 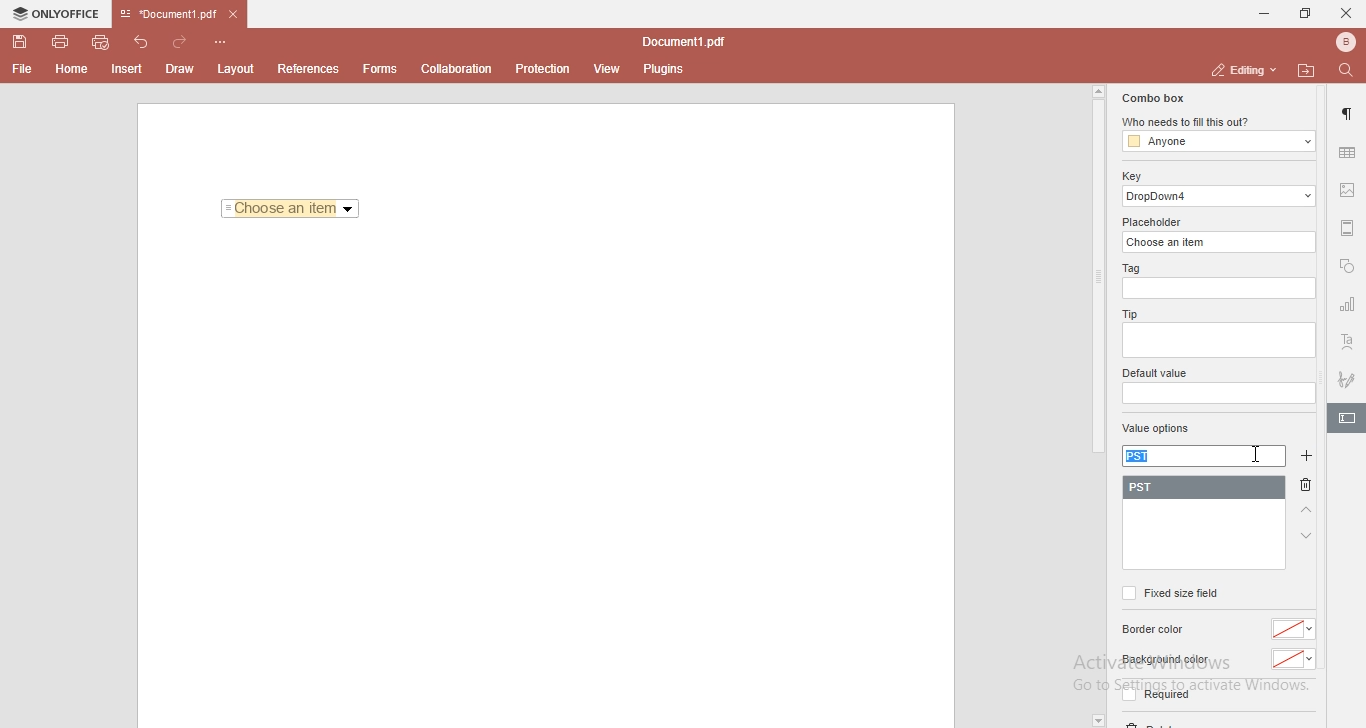 I want to click on protection, so click(x=543, y=68).